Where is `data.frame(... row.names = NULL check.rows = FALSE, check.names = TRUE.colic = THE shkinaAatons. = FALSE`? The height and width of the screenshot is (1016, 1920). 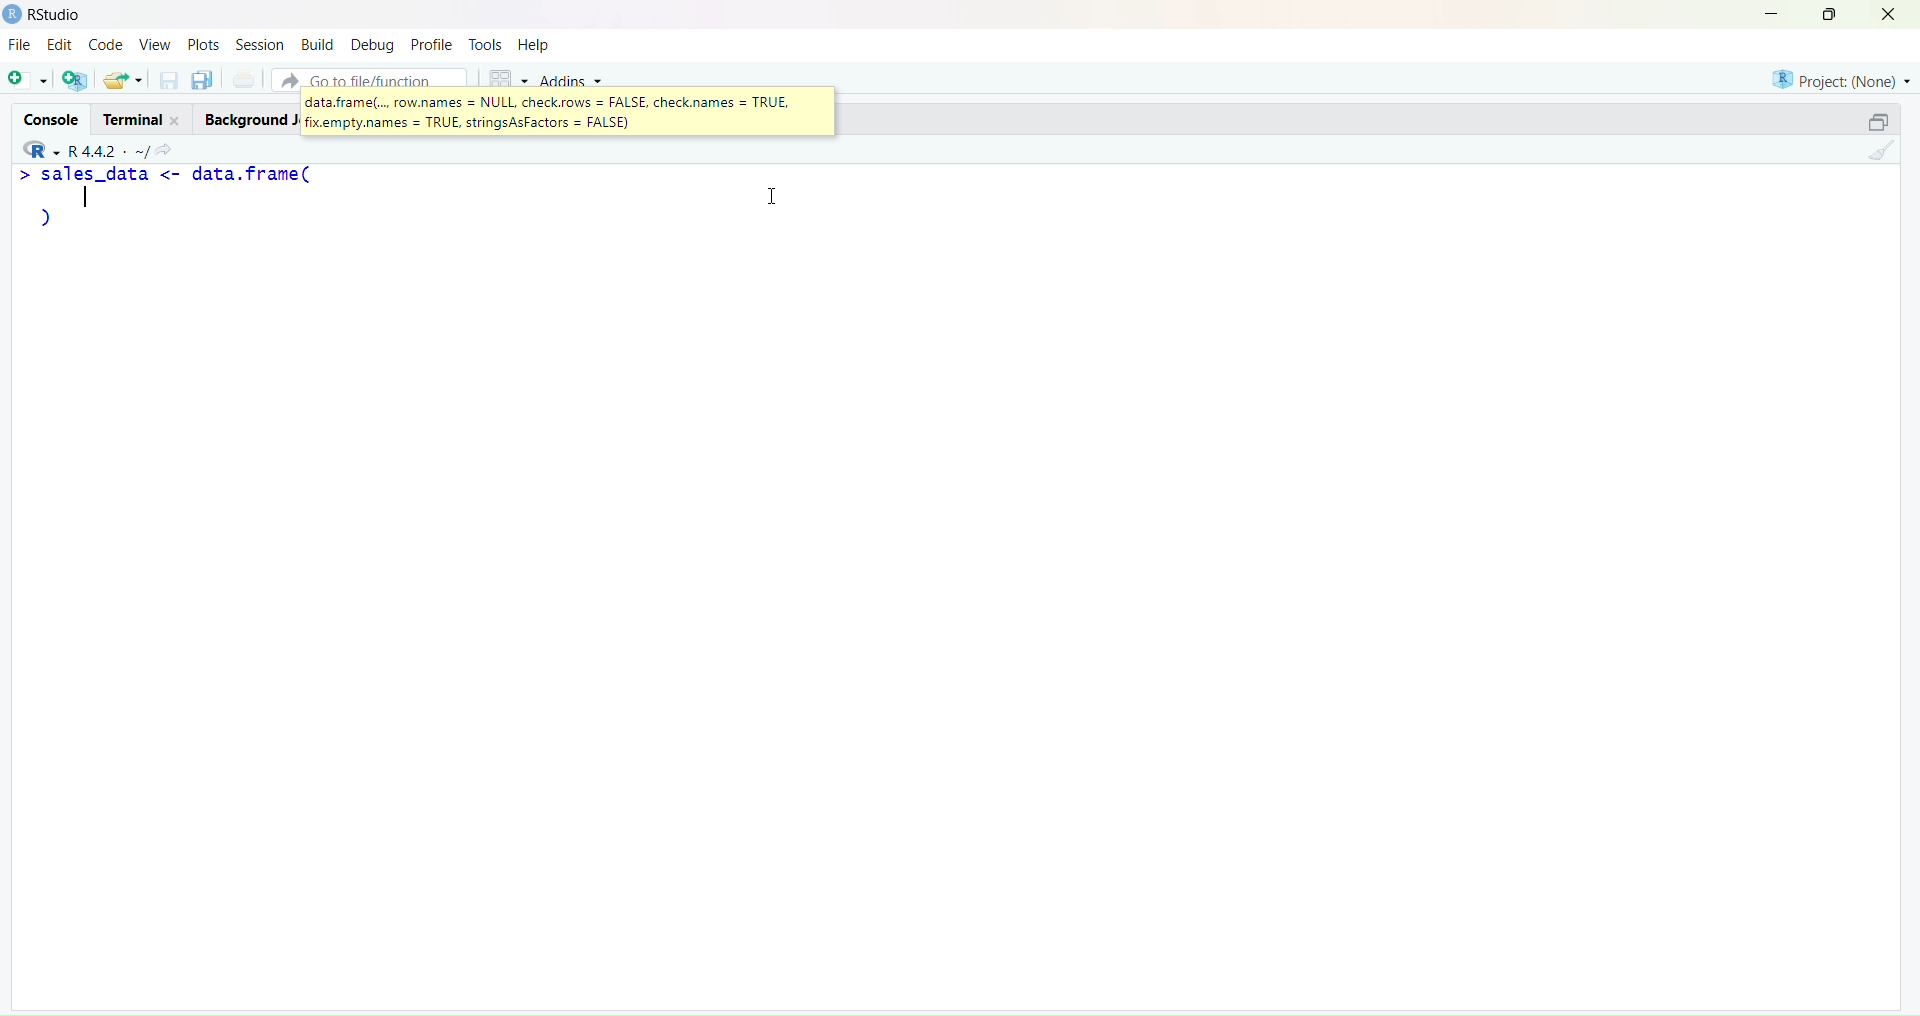
data.frame(... row.names = NULL check.rows = FALSE, check.names = TRUE.colic = THE shkinaAatons. = FALSE is located at coordinates (550, 112).